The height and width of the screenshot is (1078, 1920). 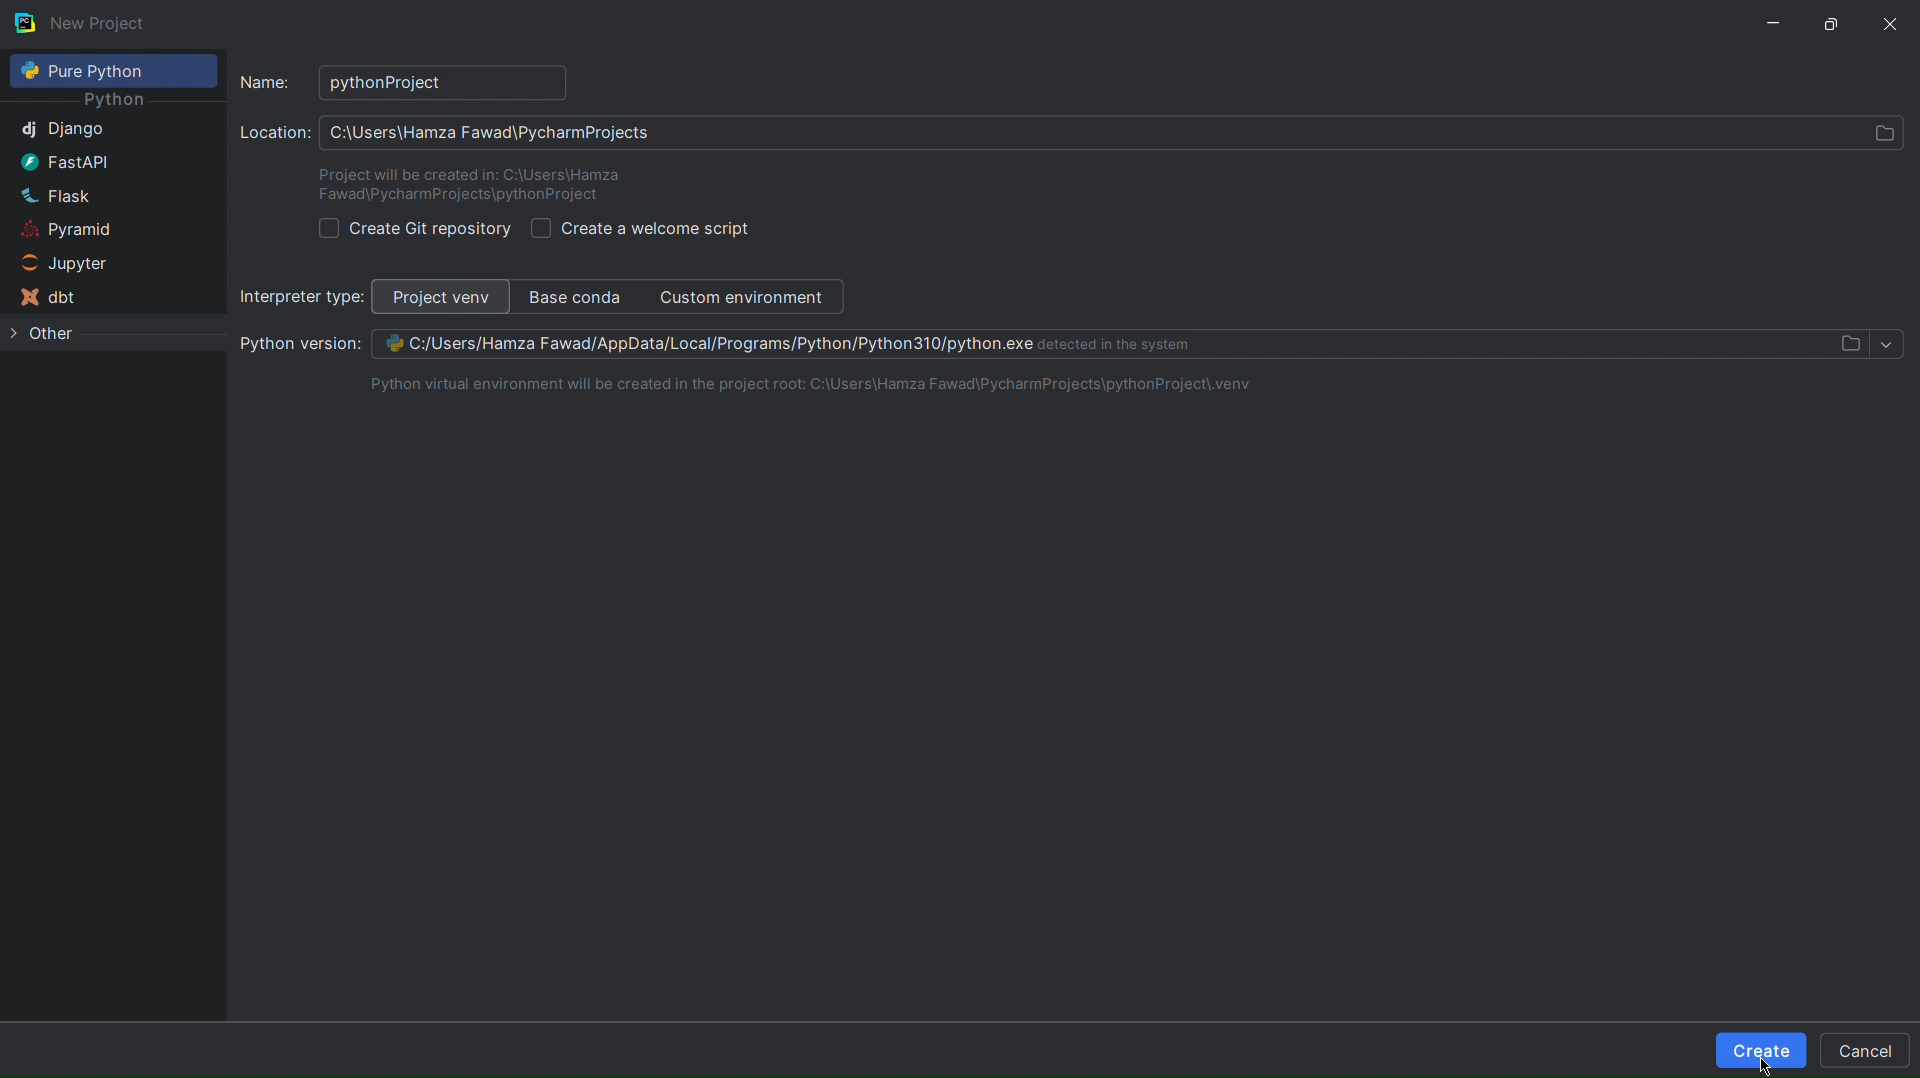 I want to click on Flask, so click(x=53, y=192).